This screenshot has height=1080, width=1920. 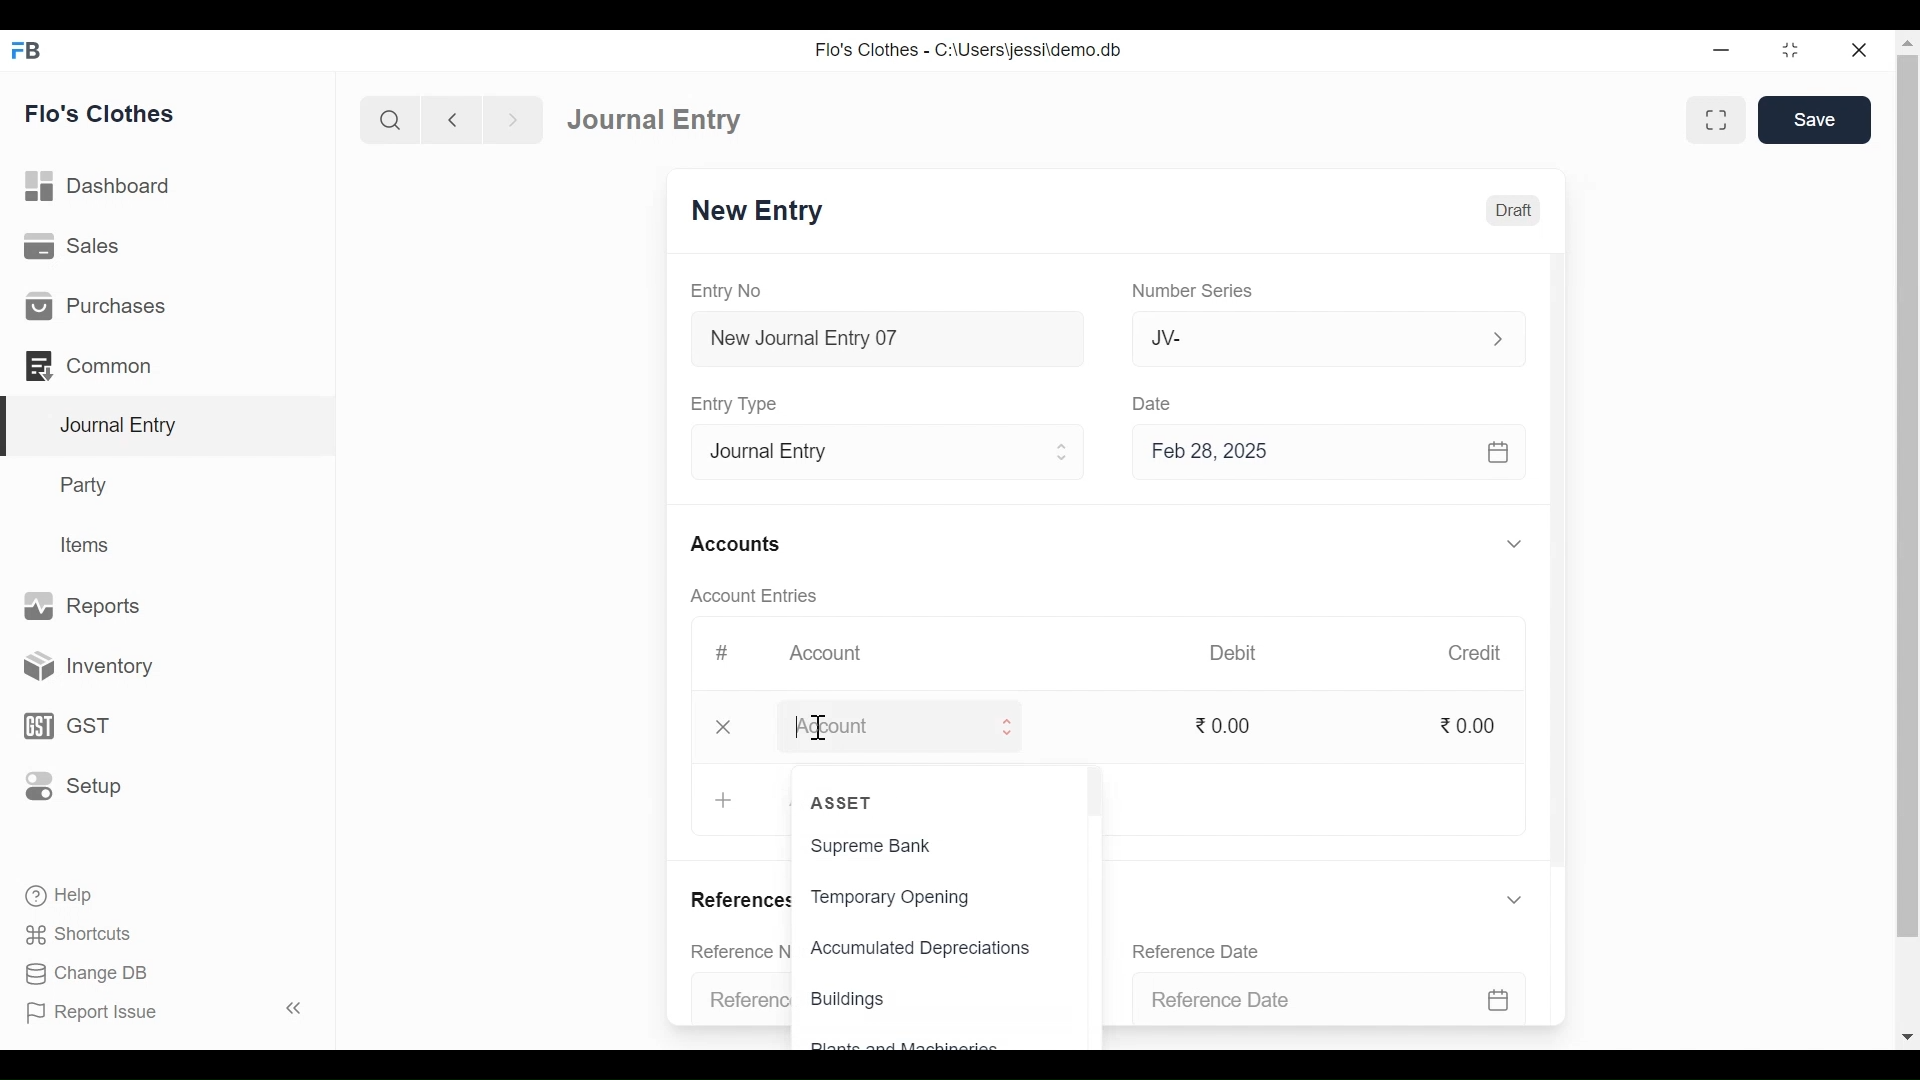 I want to click on Search, so click(x=390, y=121).